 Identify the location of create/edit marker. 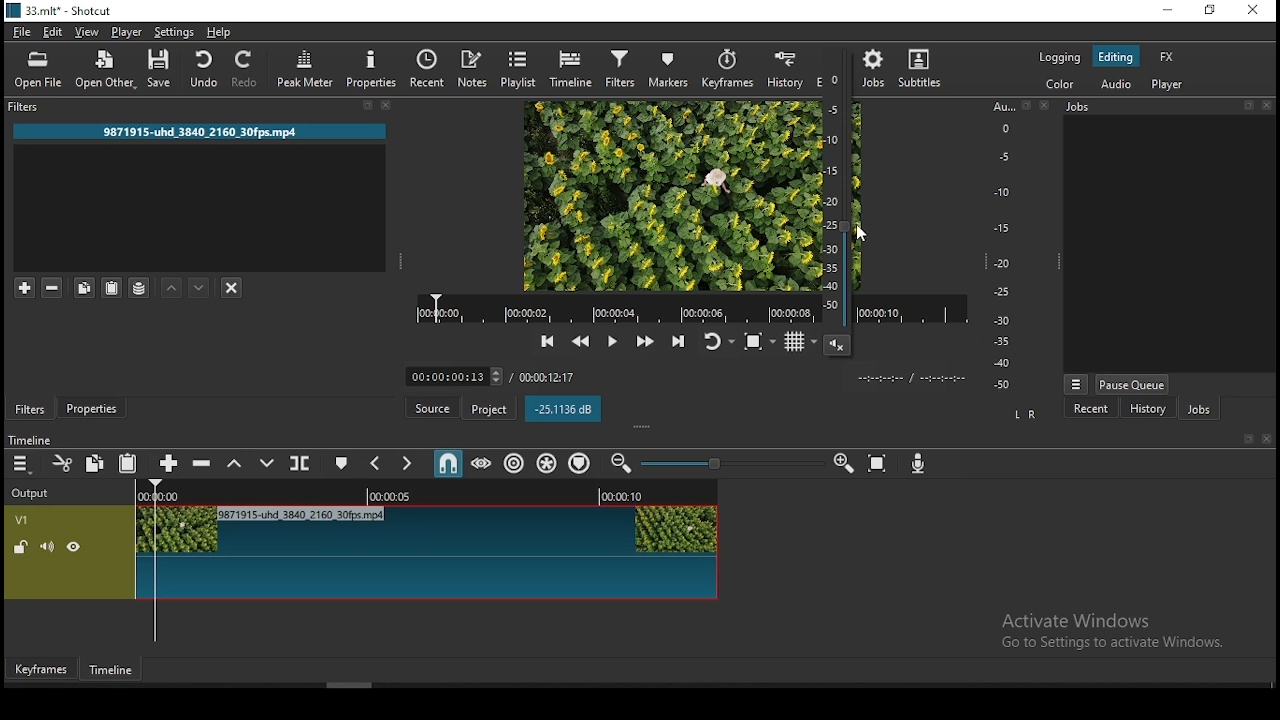
(342, 464).